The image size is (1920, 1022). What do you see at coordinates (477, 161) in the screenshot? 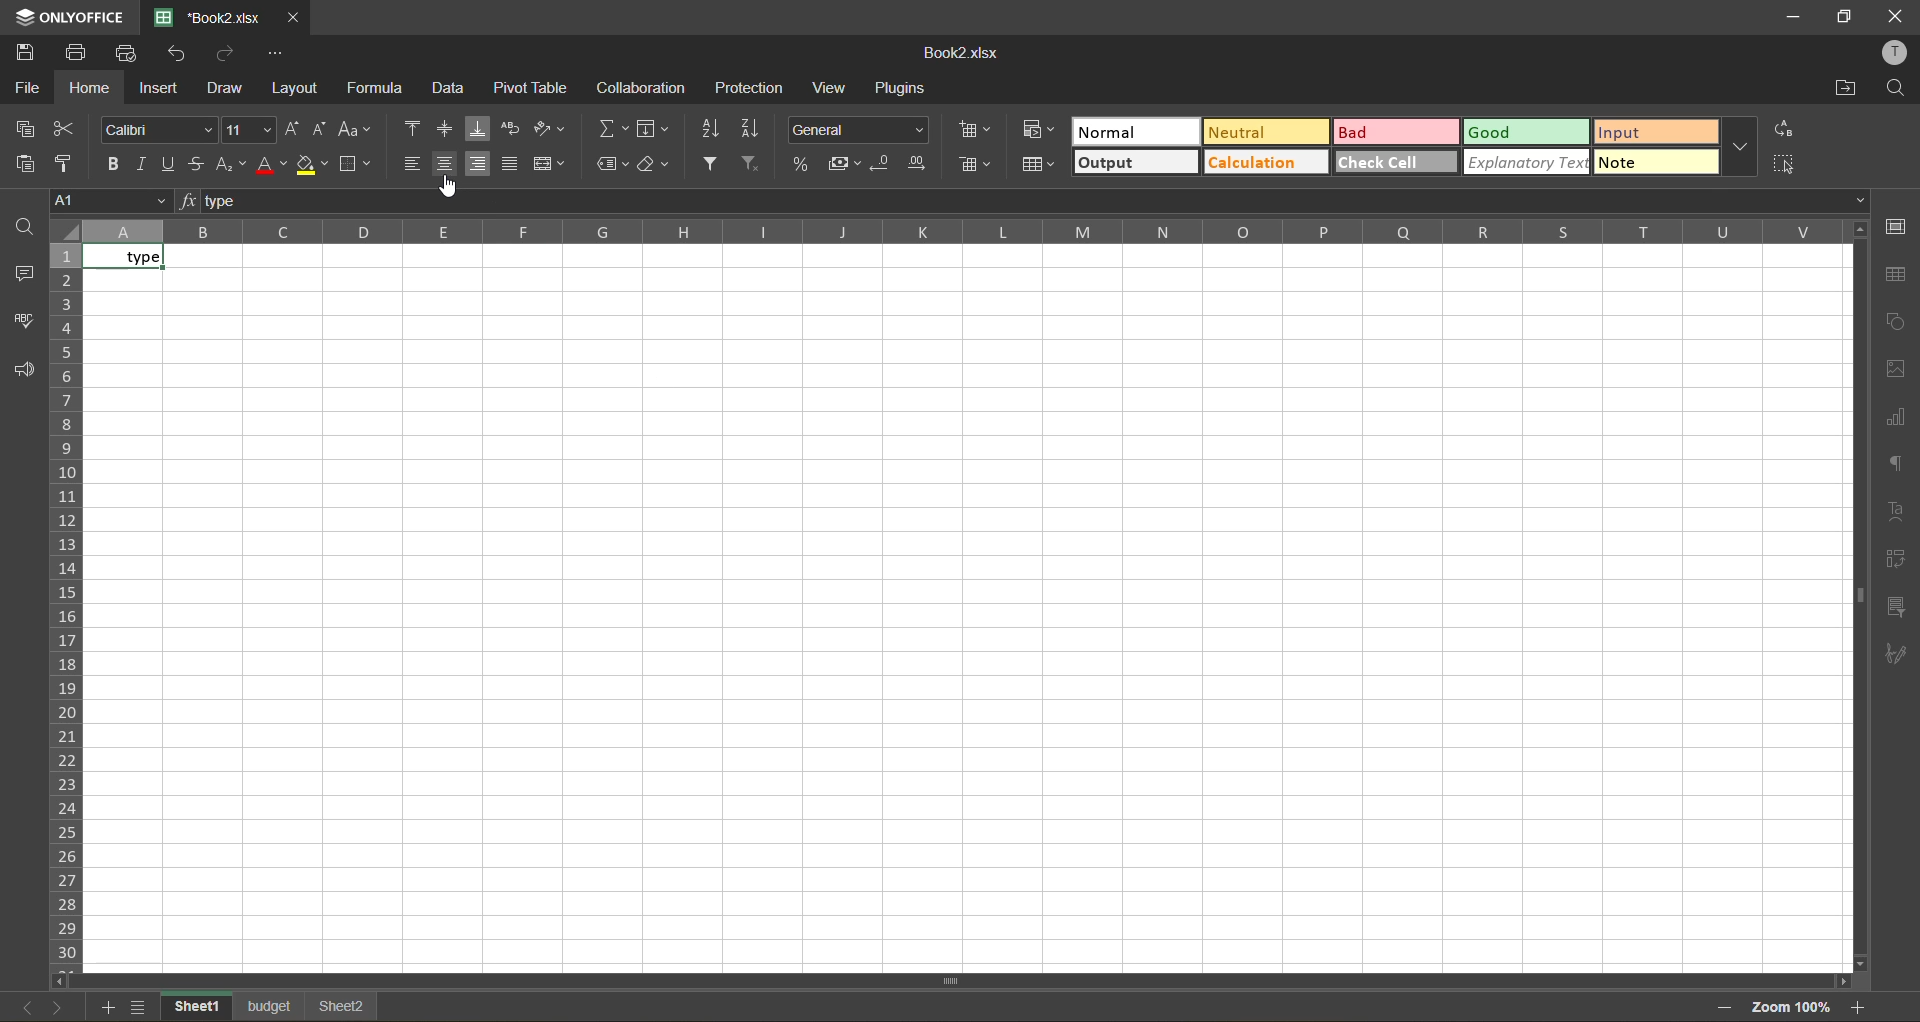
I see `align right` at bounding box center [477, 161].